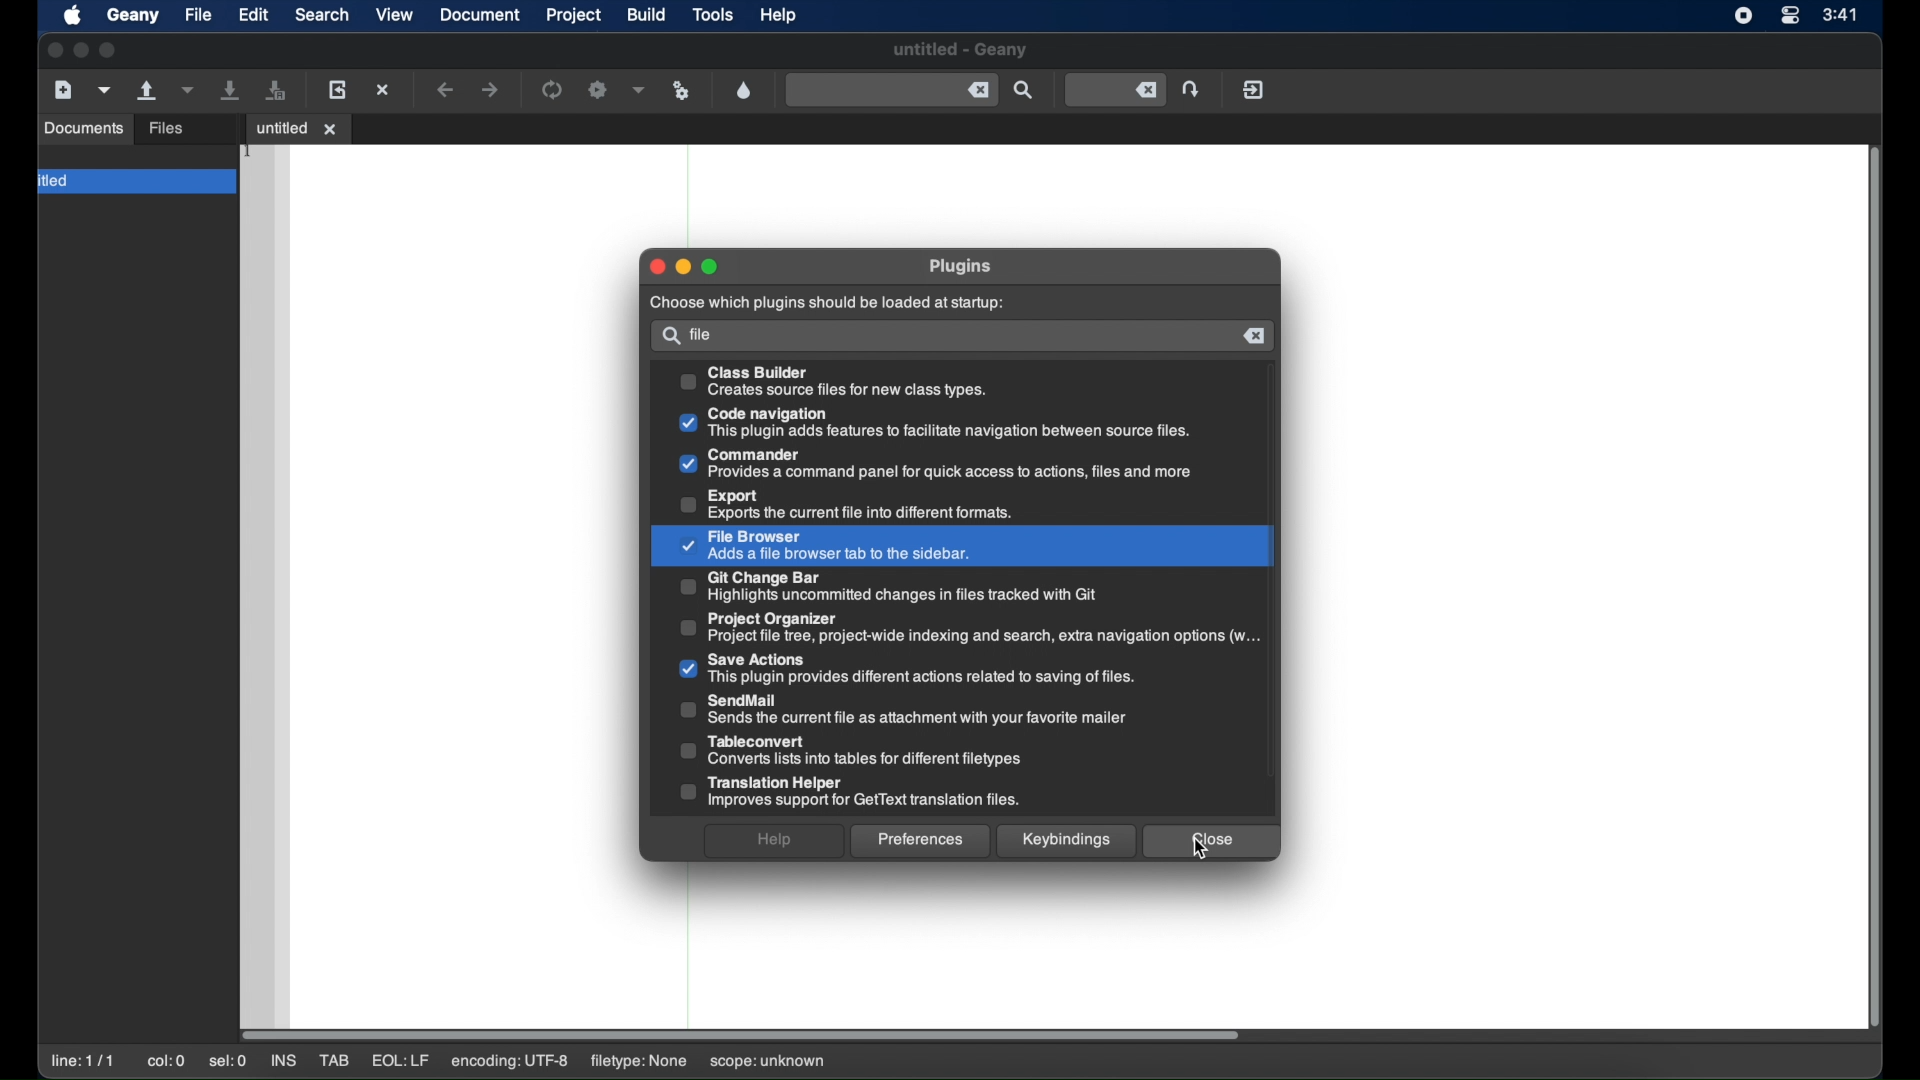 Image resolution: width=1920 pixels, height=1080 pixels. What do you see at coordinates (336, 1061) in the screenshot?
I see `tab` at bounding box center [336, 1061].